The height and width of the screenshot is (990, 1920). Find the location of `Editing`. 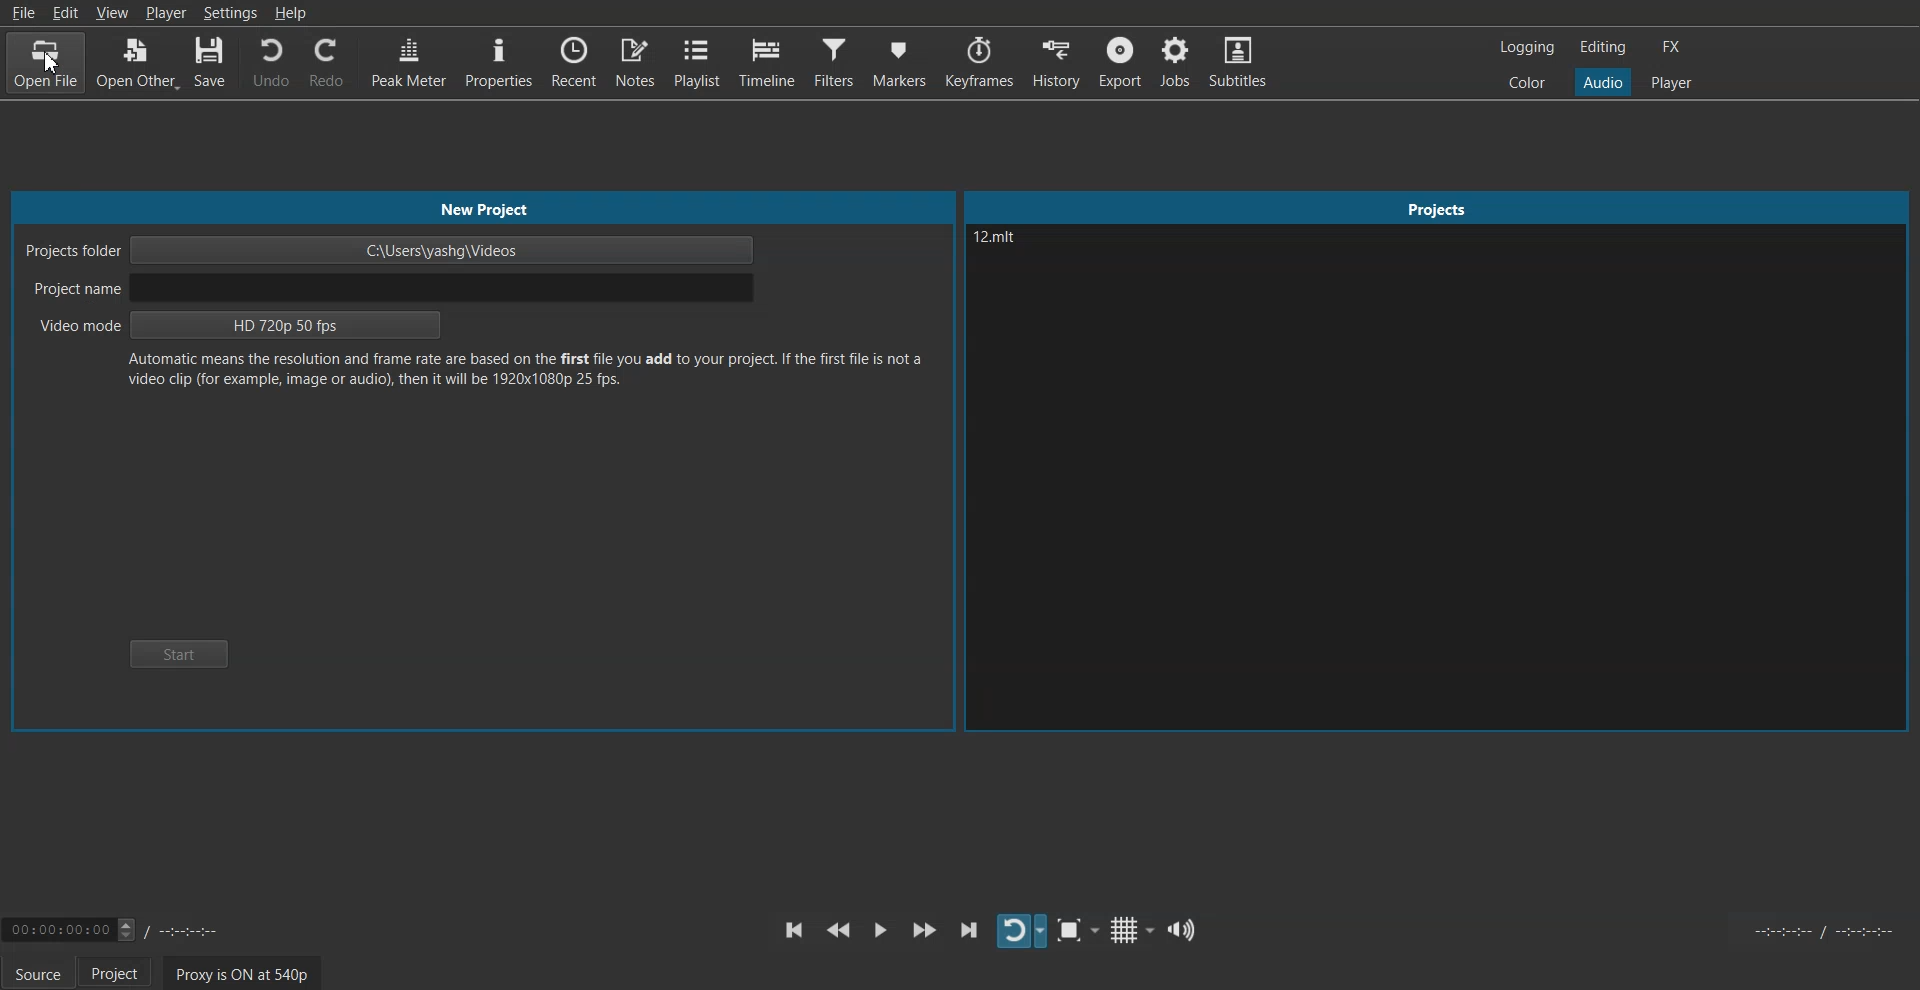

Editing is located at coordinates (1603, 47).